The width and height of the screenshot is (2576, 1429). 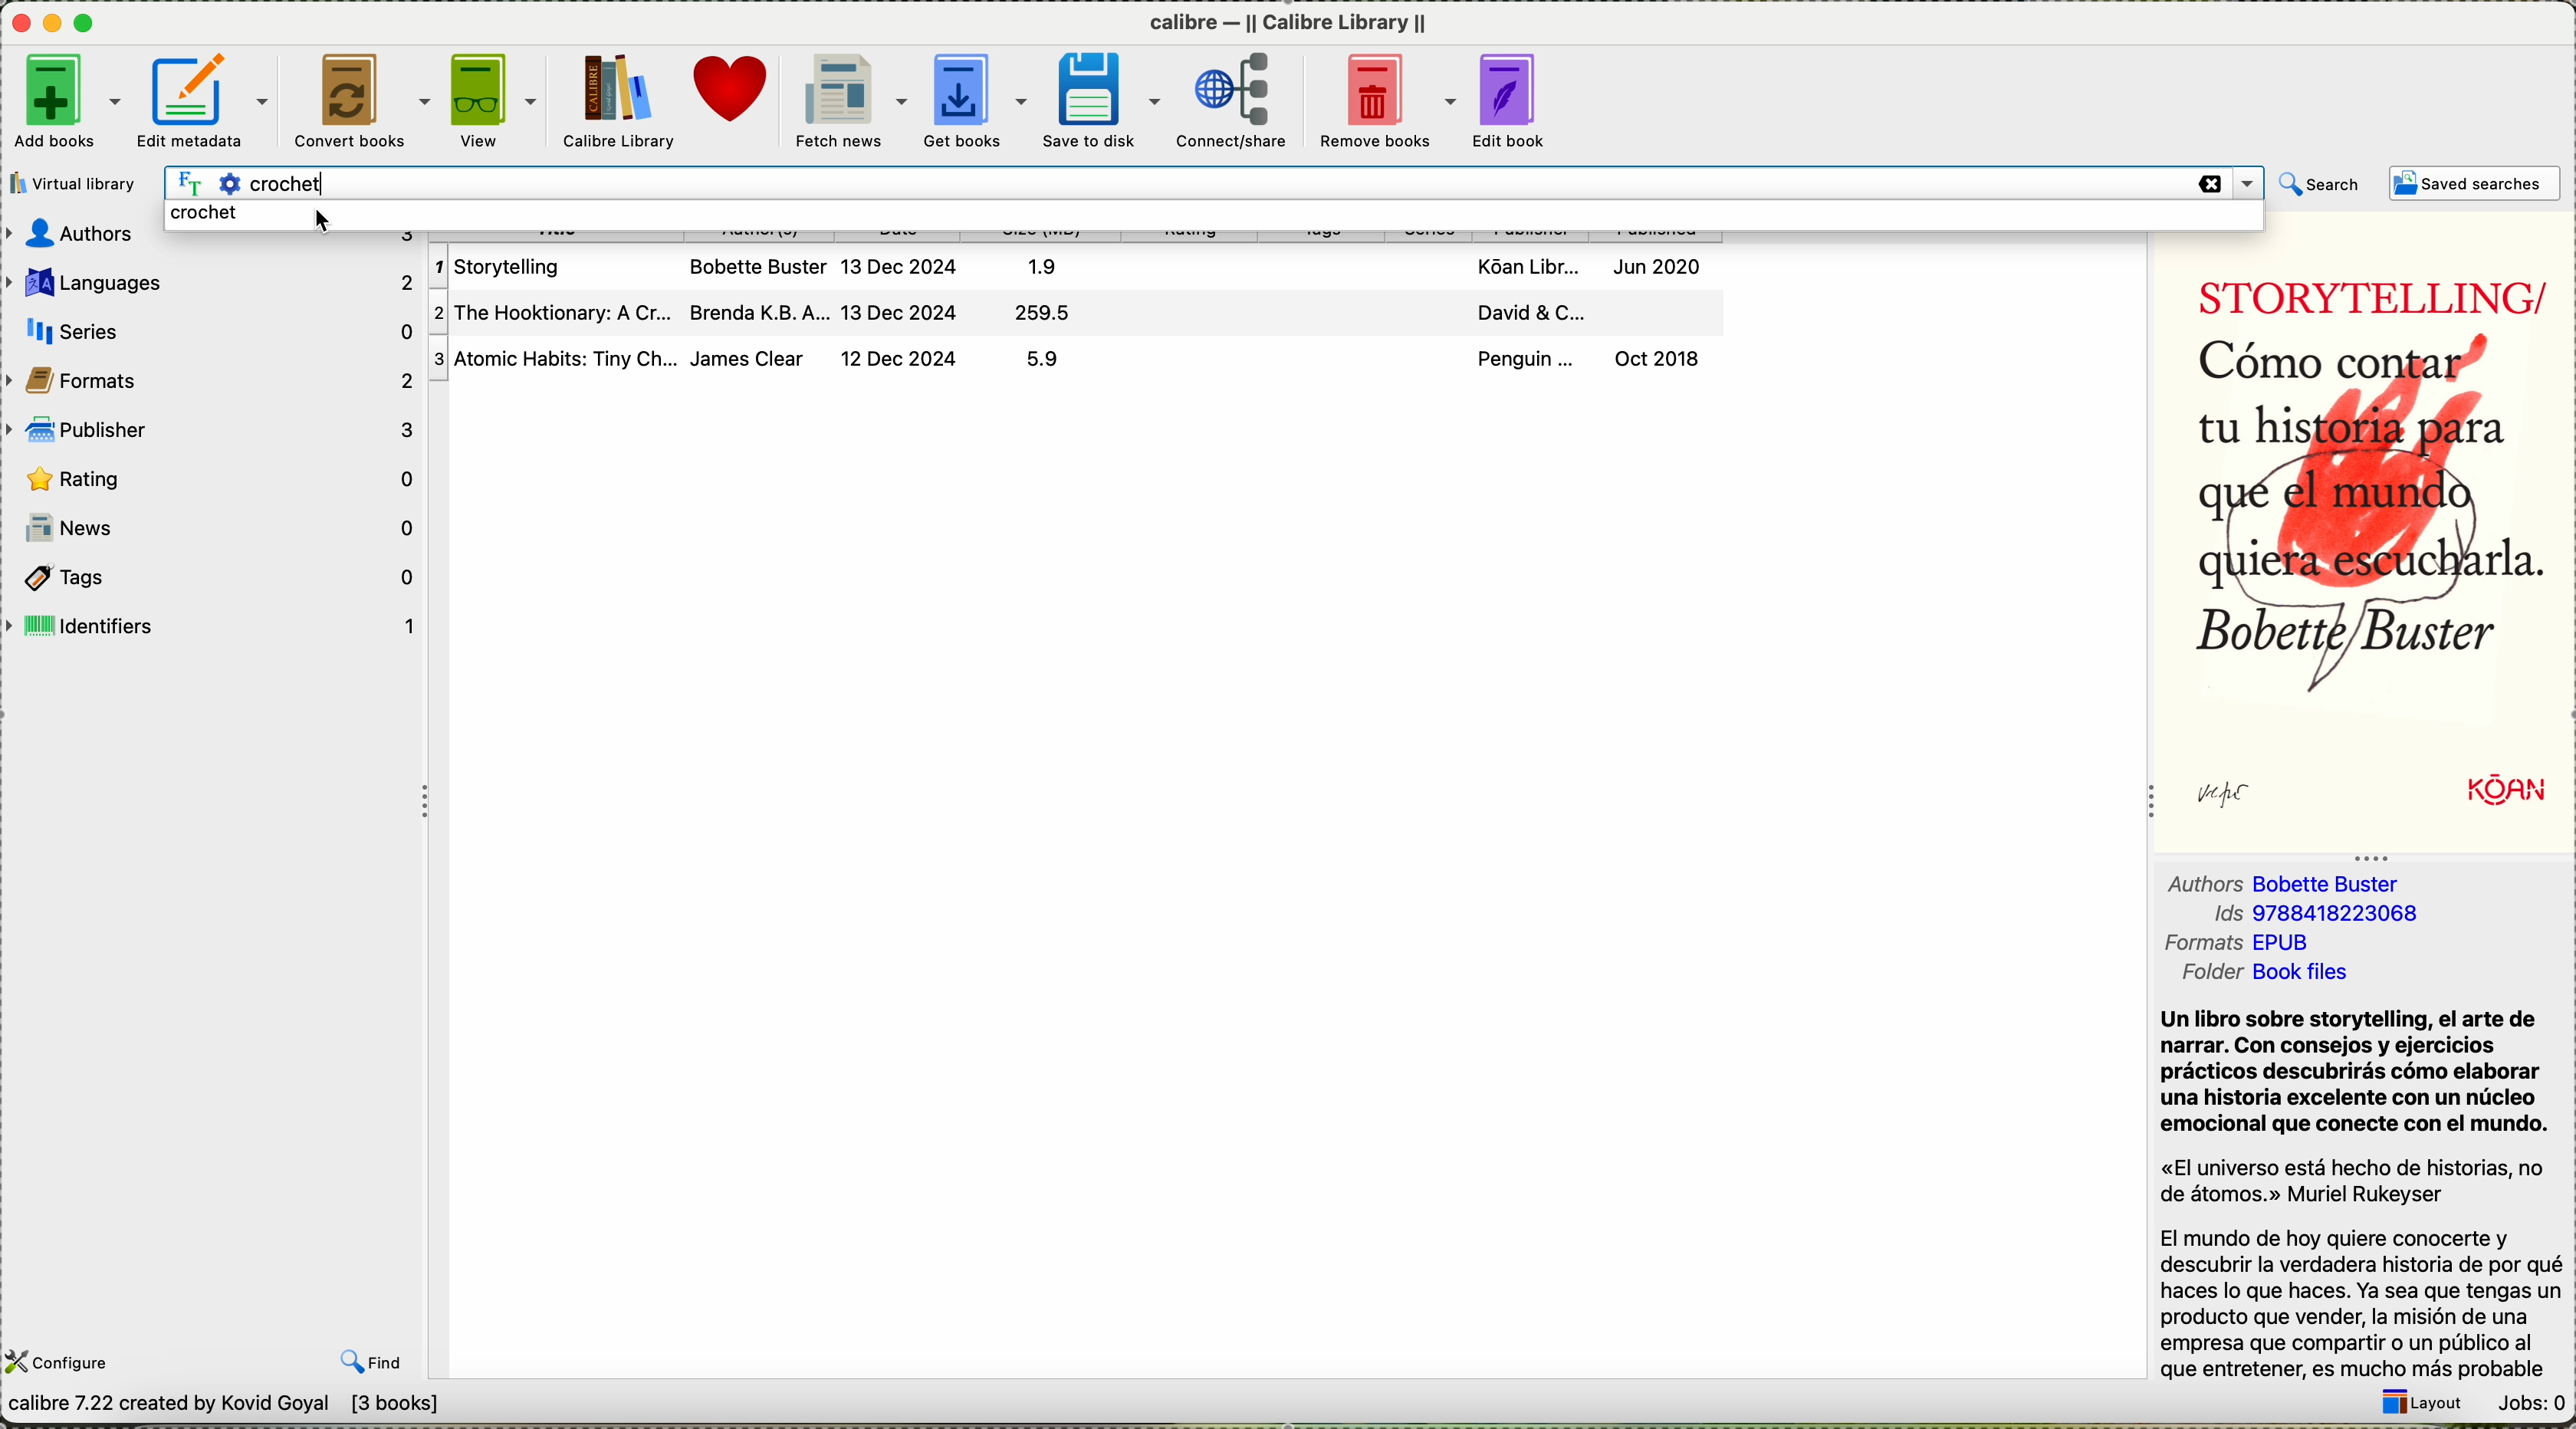 What do you see at coordinates (214, 429) in the screenshot?
I see `publisher` at bounding box center [214, 429].